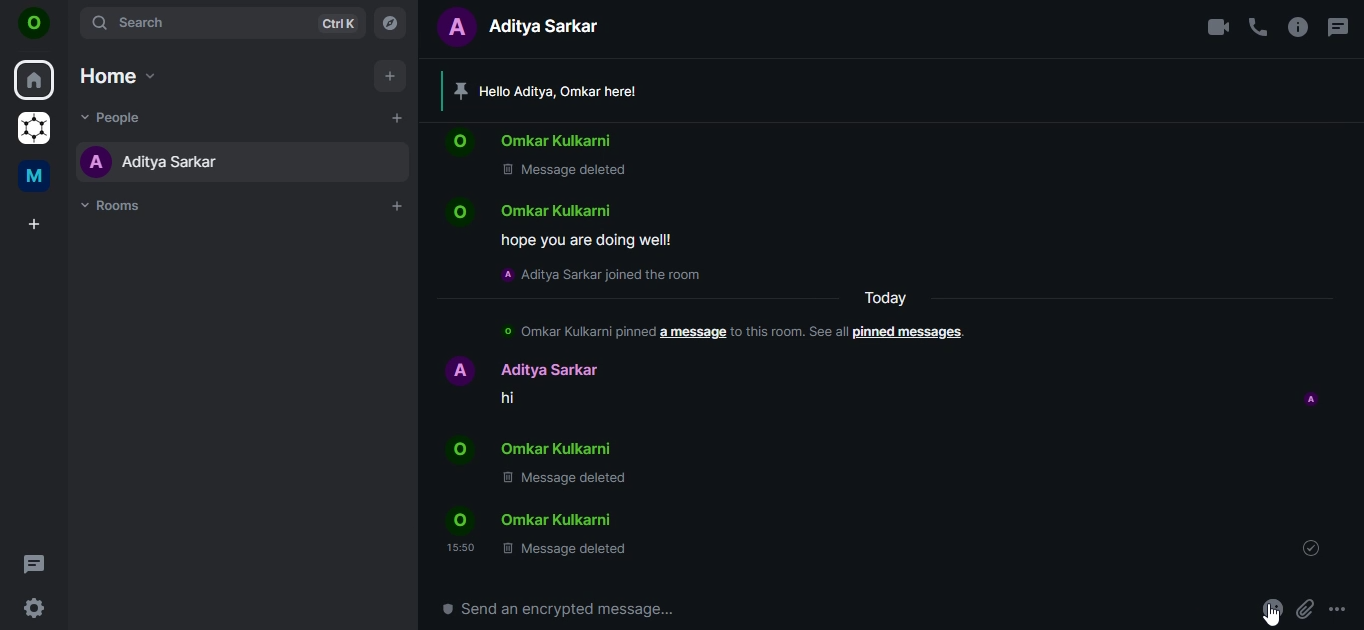 The height and width of the screenshot is (630, 1364). Describe the element at coordinates (34, 224) in the screenshot. I see `create a space` at that location.